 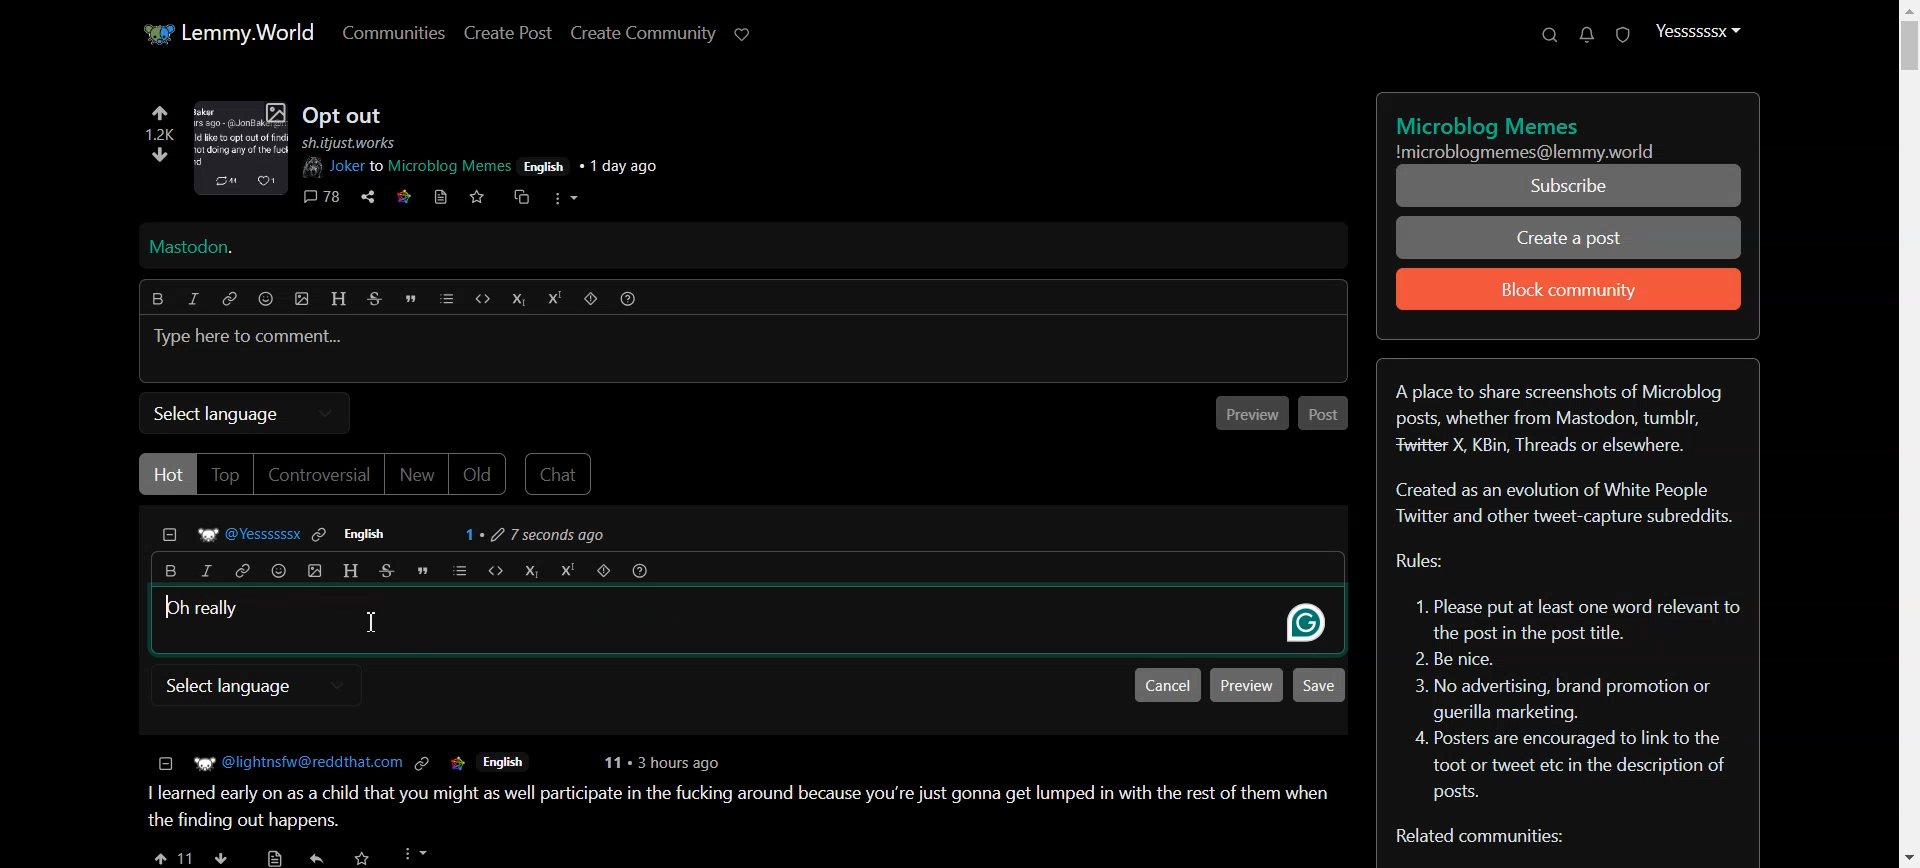 I want to click on insert picture, so click(x=311, y=571).